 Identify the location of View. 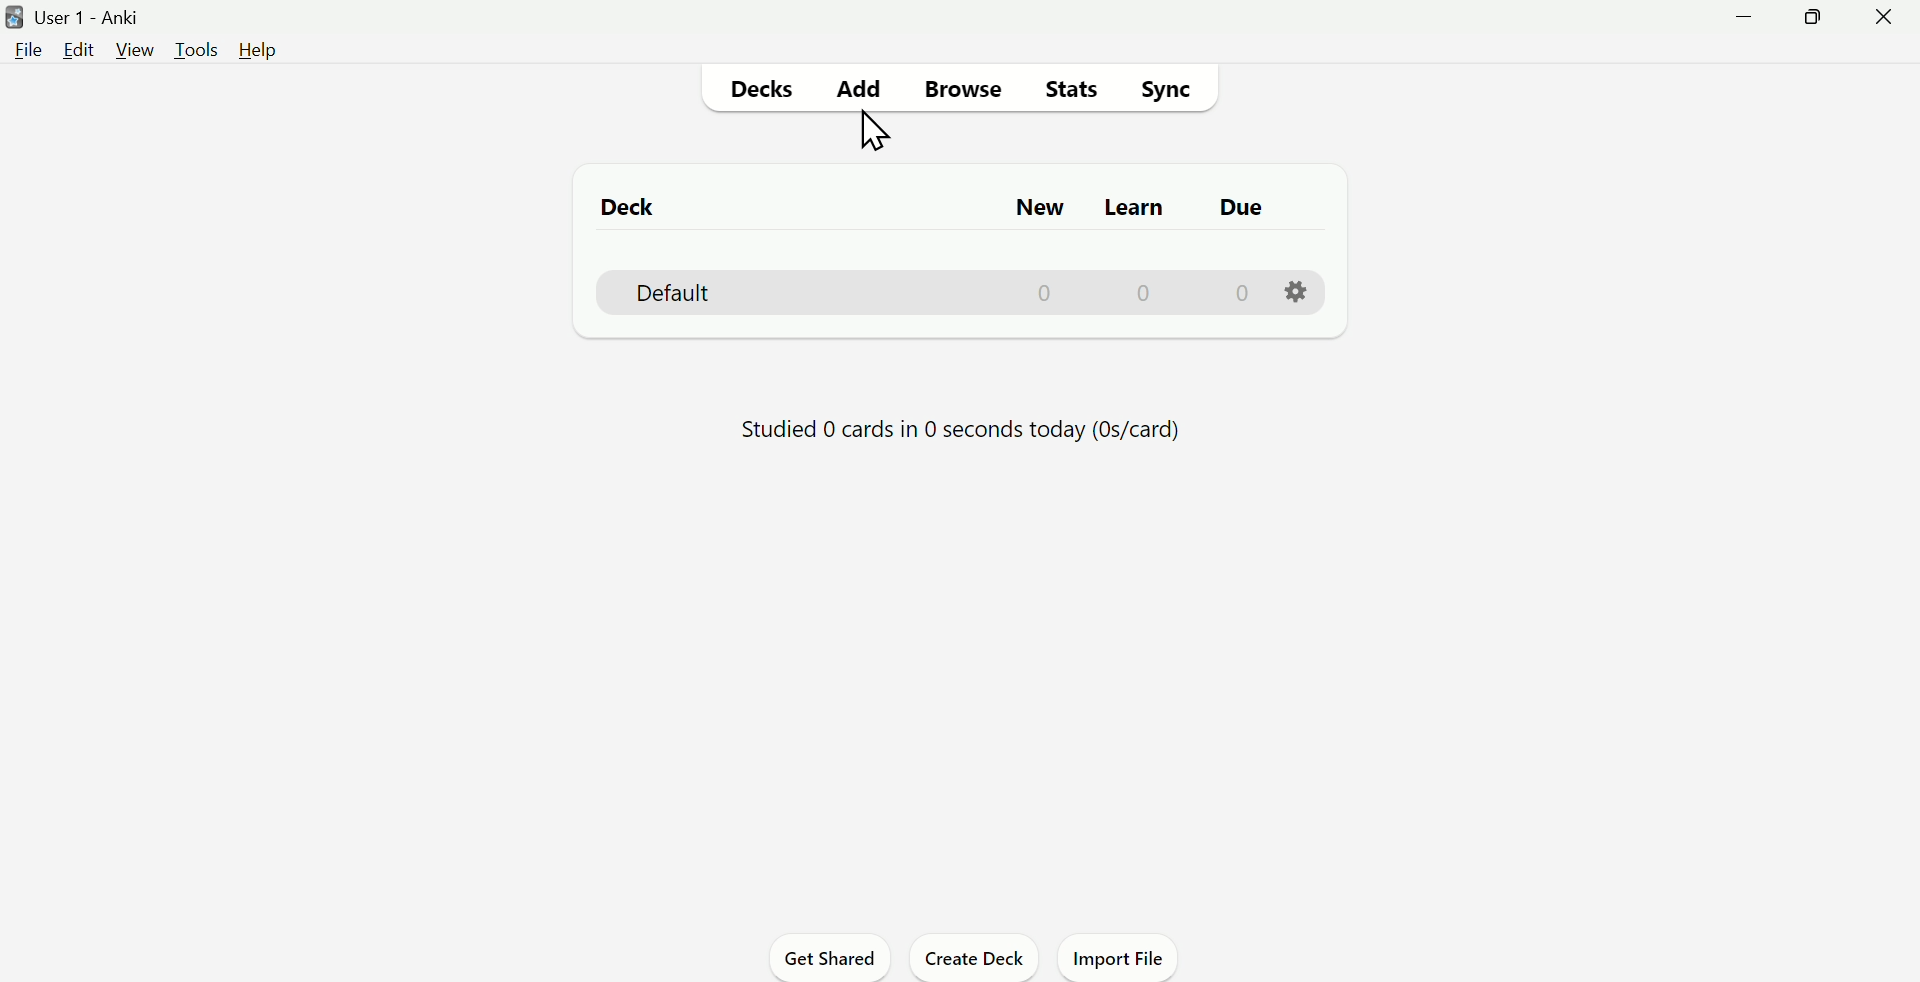
(131, 51).